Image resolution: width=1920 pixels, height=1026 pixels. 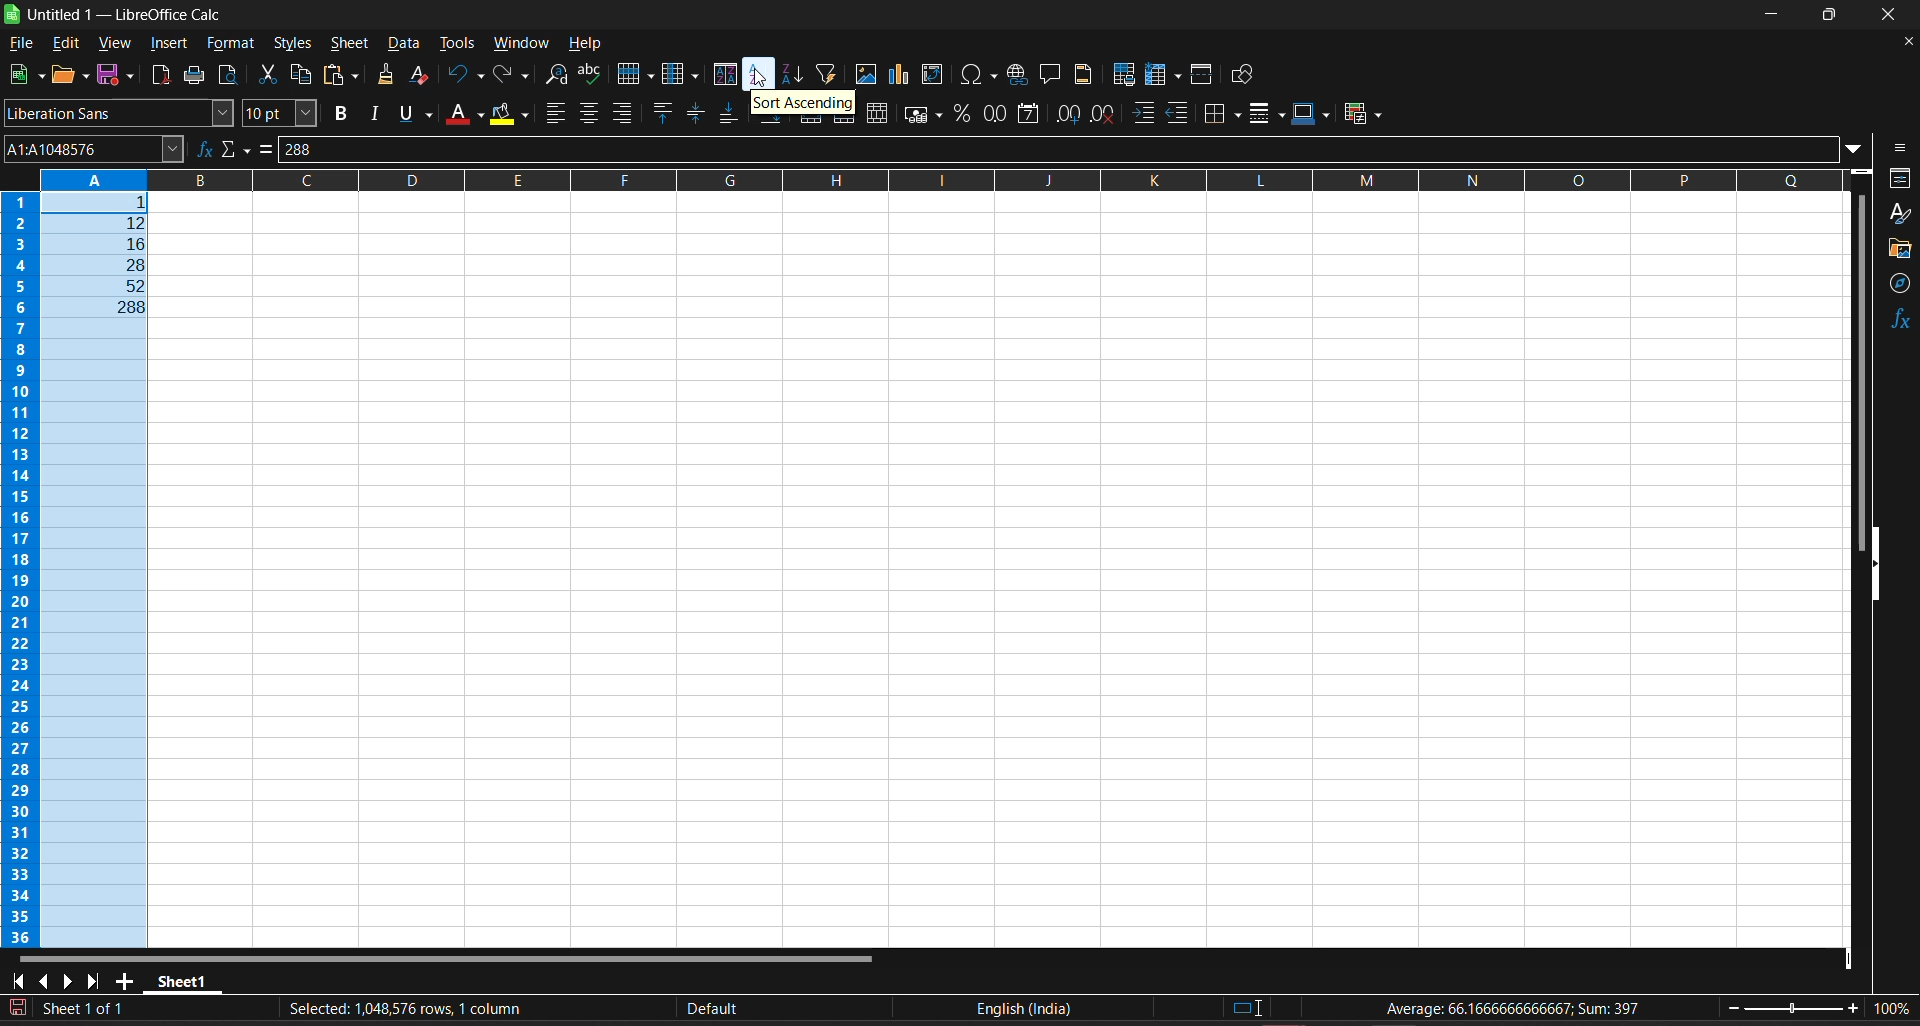 What do you see at coordinates (1876, 564) in the screenshot?
I see `hide` at bounding box center [1876, 564].